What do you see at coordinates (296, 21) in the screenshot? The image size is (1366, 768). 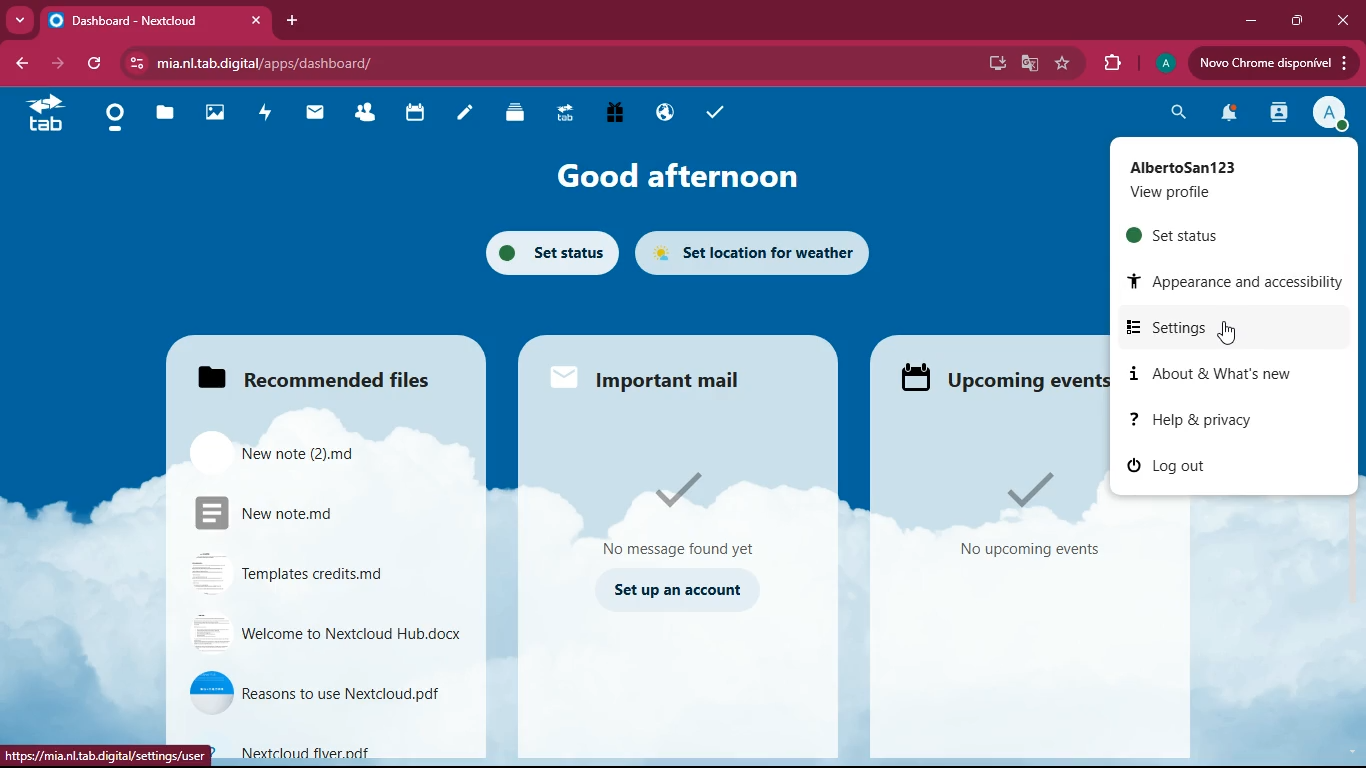 I see `add tab` at bounding box center [296, 21].